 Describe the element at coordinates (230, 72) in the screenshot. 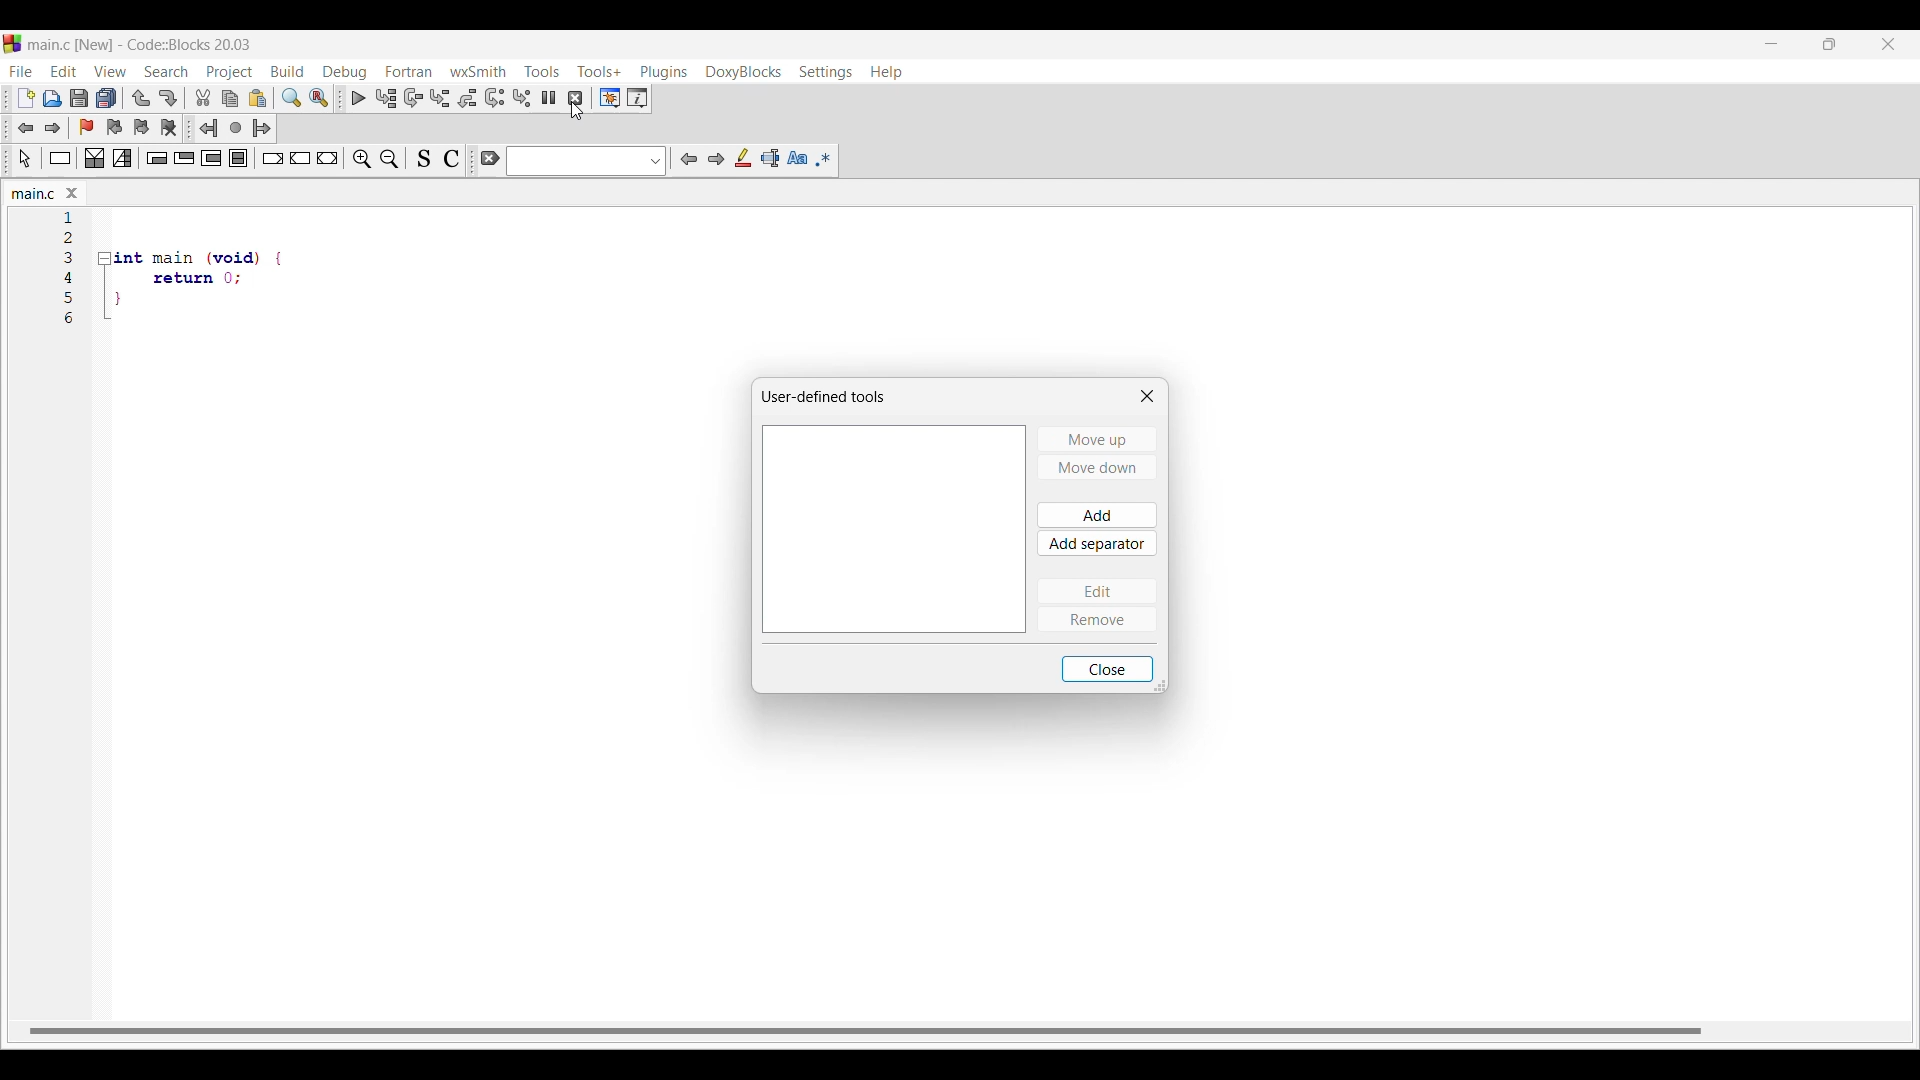

I see `Project menu` at that location.